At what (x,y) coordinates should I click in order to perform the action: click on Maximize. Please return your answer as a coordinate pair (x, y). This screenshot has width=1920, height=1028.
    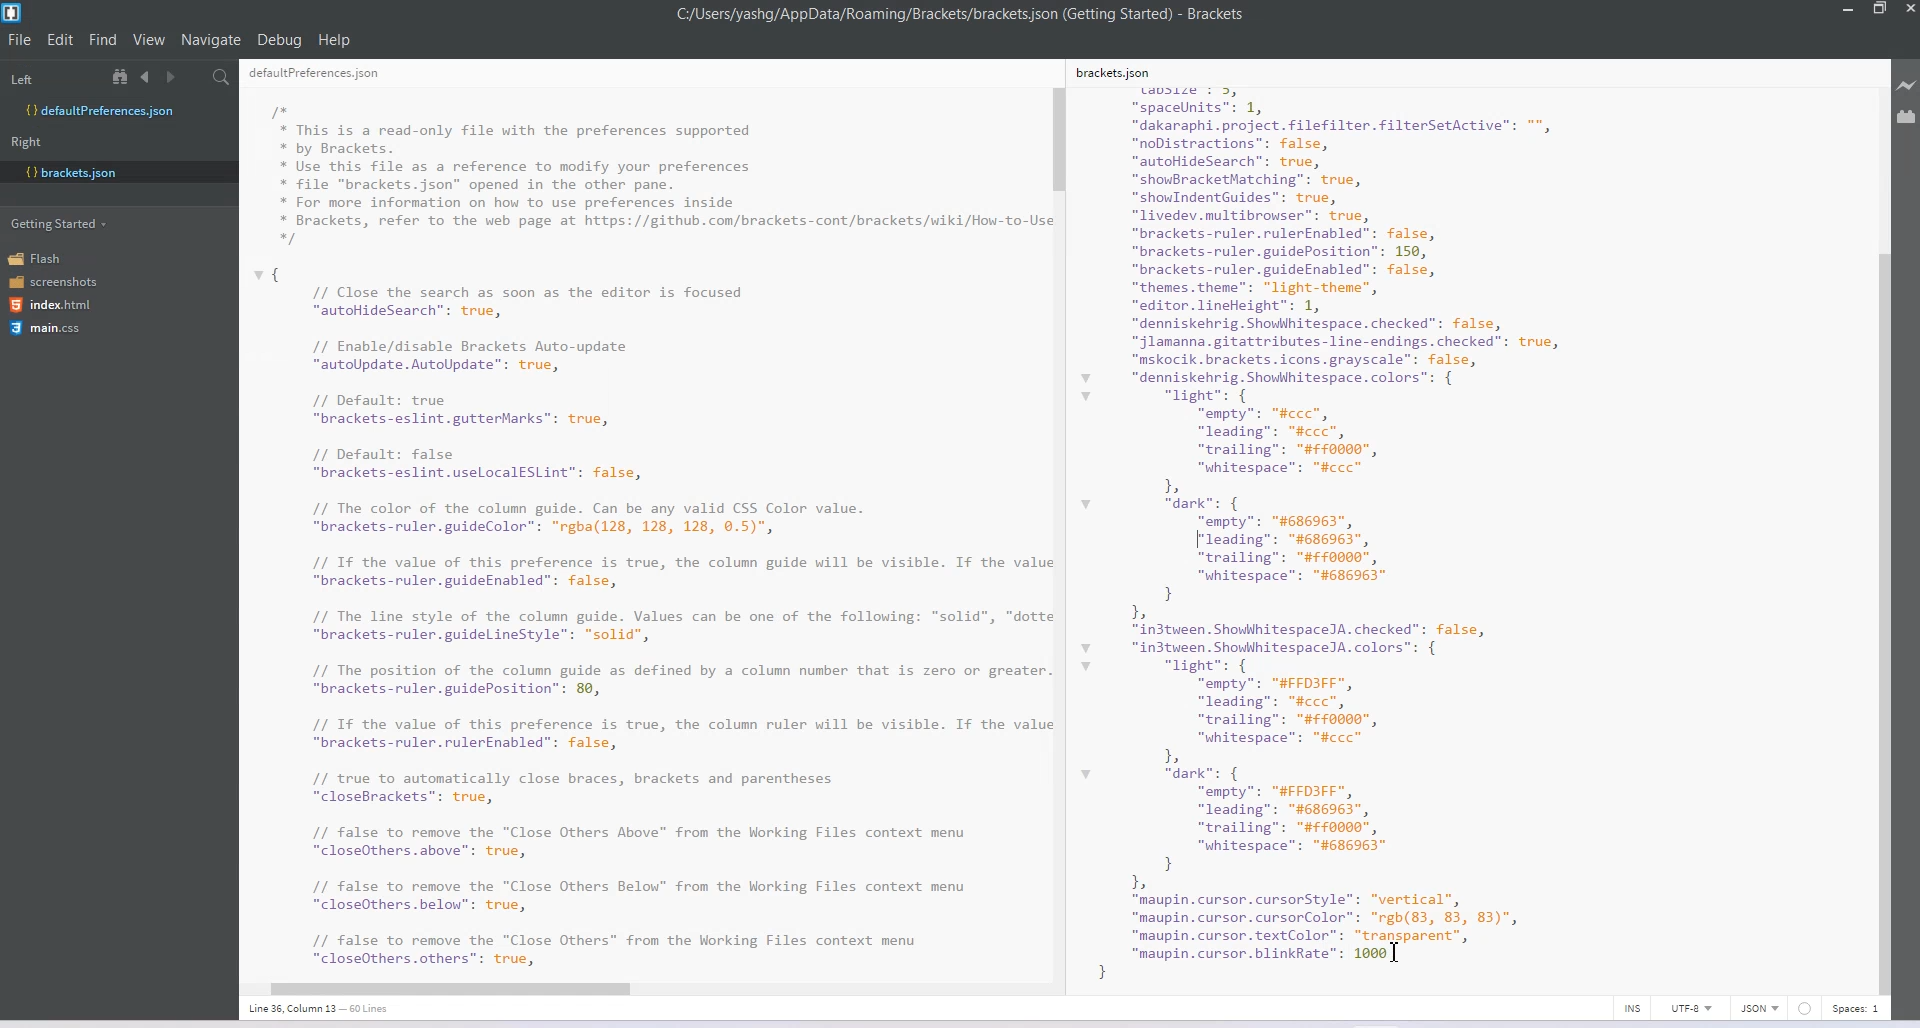
    Looking at the image, I should click on (1879, 10).